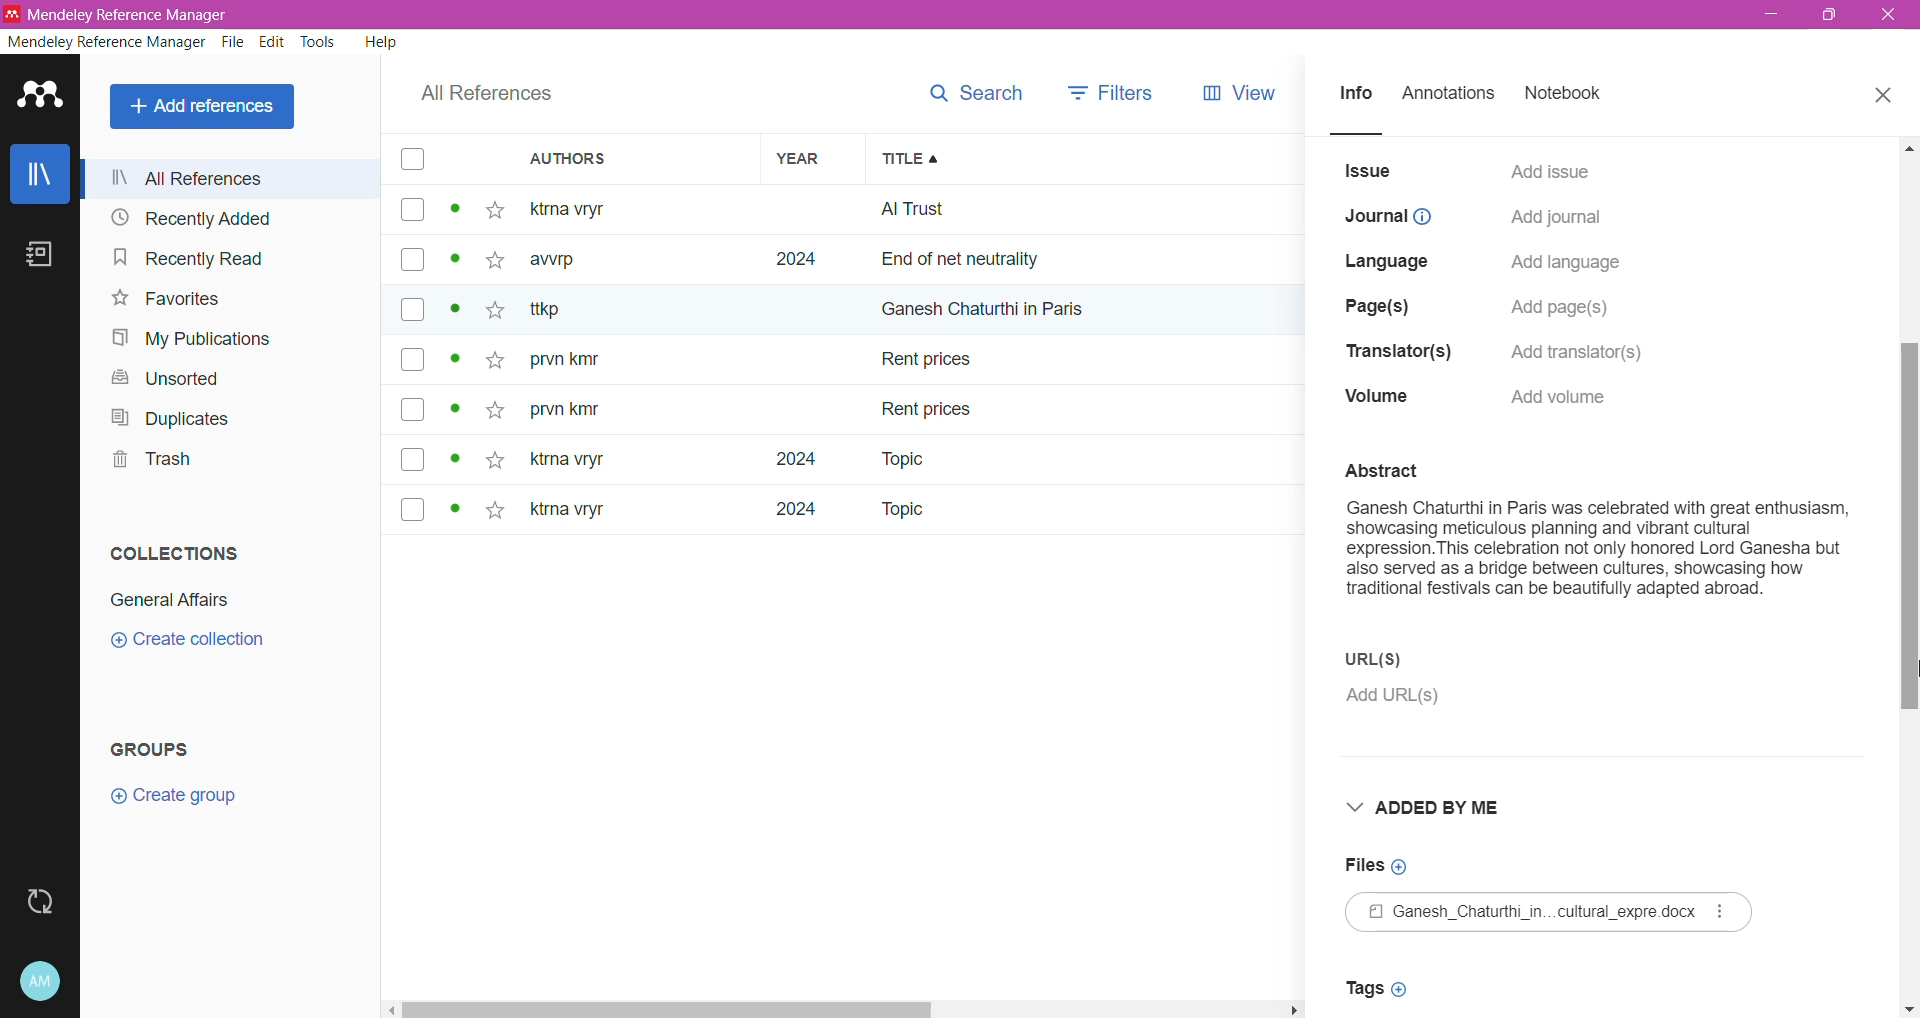 Image resolution: width=1920 pixels, height=1018 pixels. I want to click on Trash, so click(148, 462).